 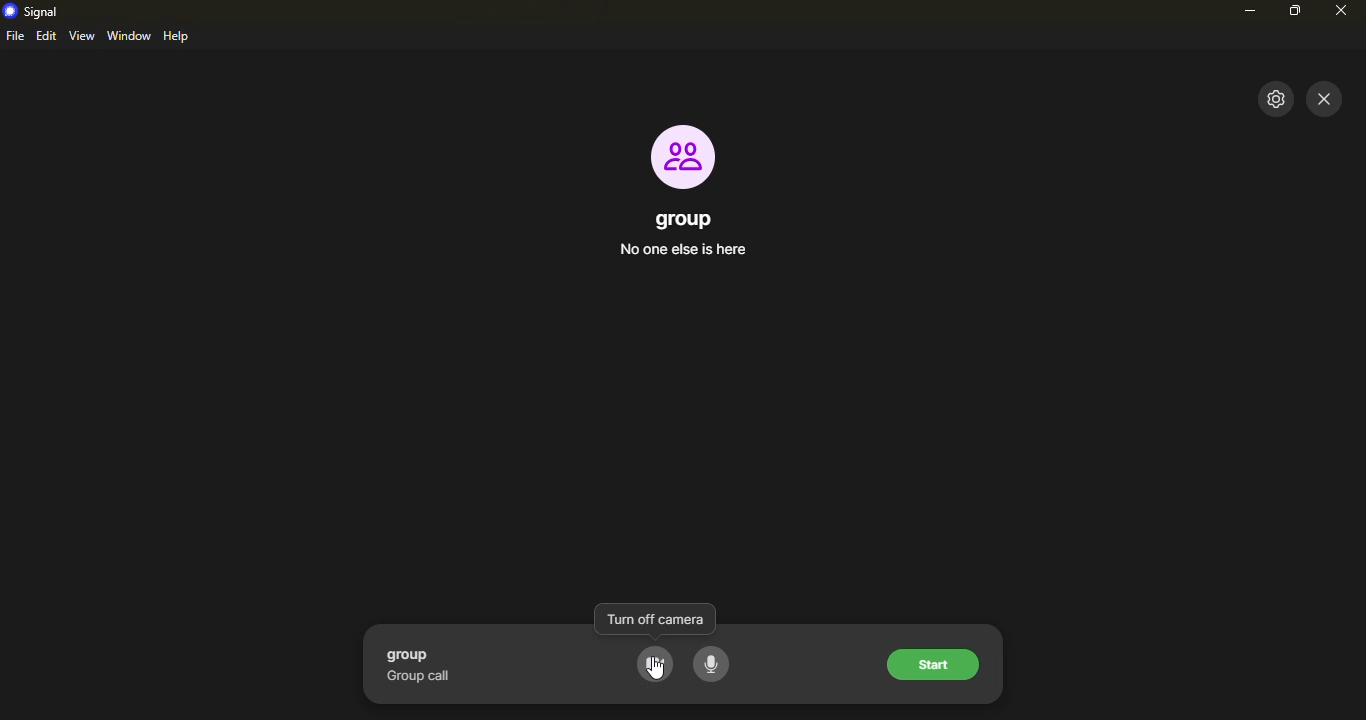 What do you see at coordinates (47, 36) in the screenshot?
I see `edit` at bounding box center [47, 36].